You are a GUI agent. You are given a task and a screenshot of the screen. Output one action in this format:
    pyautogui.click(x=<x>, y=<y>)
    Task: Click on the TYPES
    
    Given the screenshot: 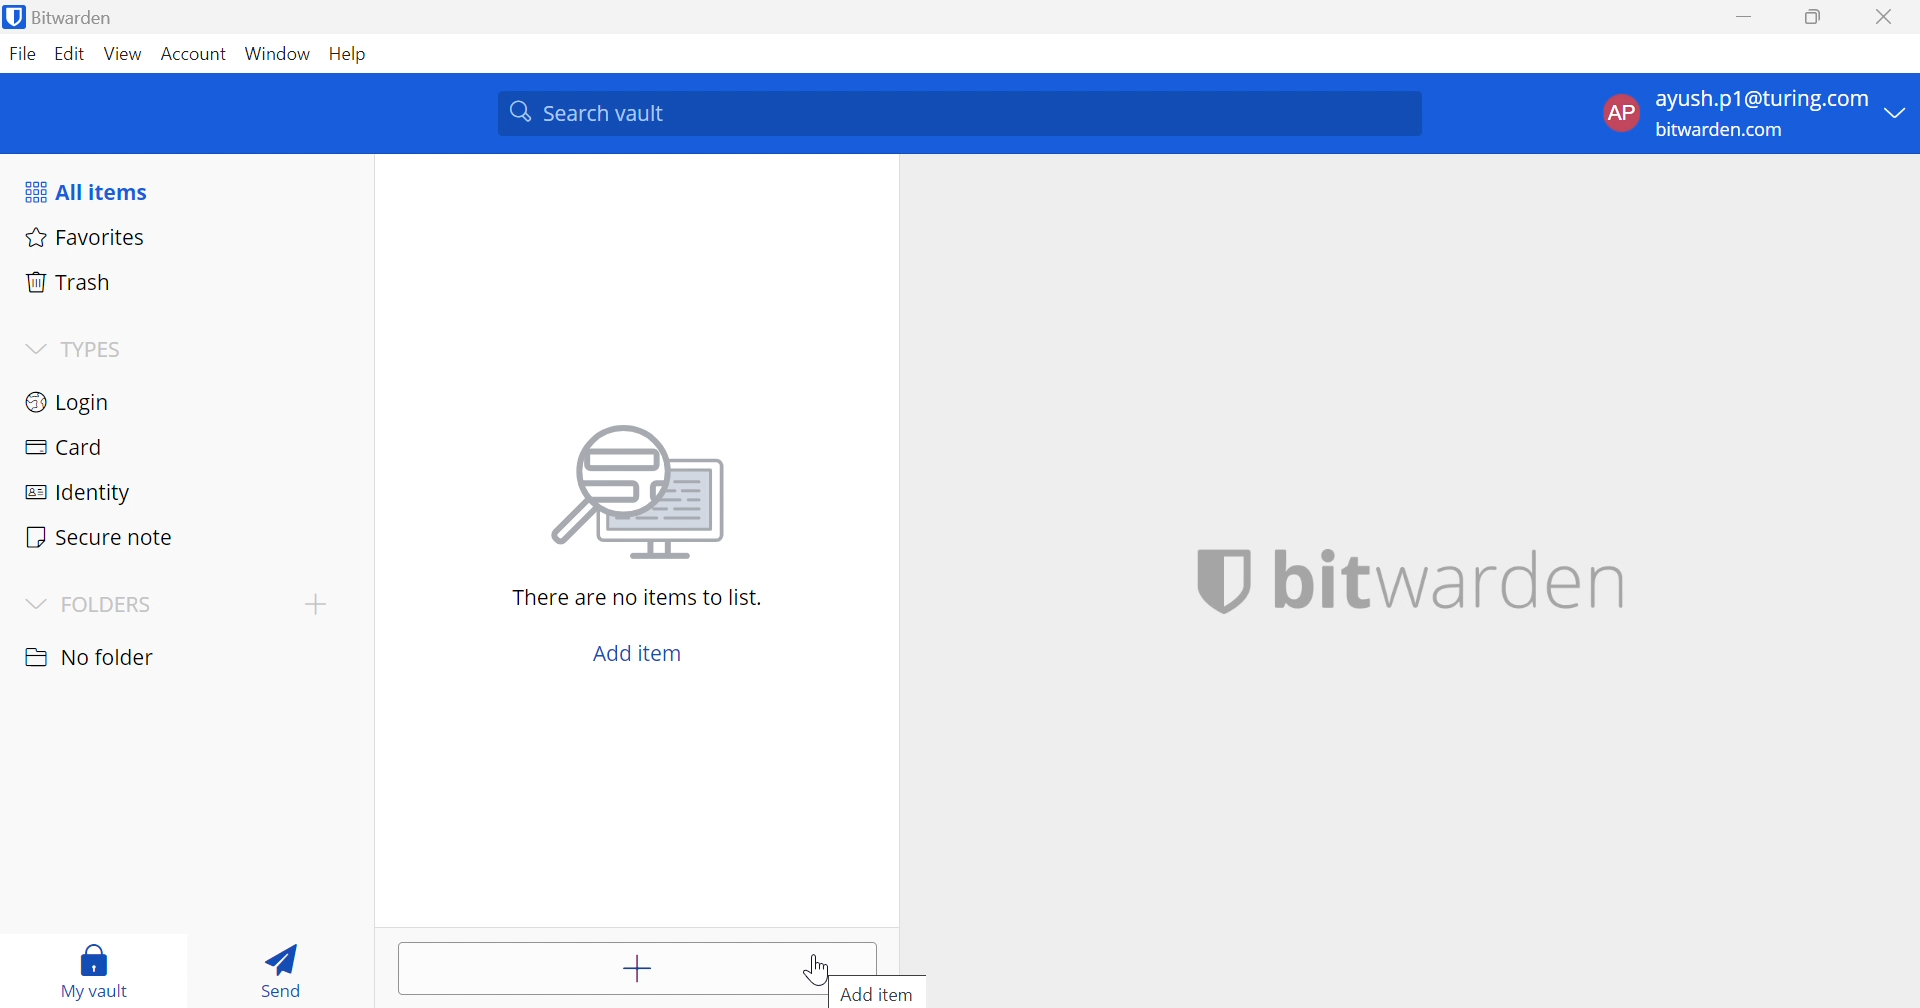 What is the action you would take?
    pyautogui.click(x=94, y=348)
    